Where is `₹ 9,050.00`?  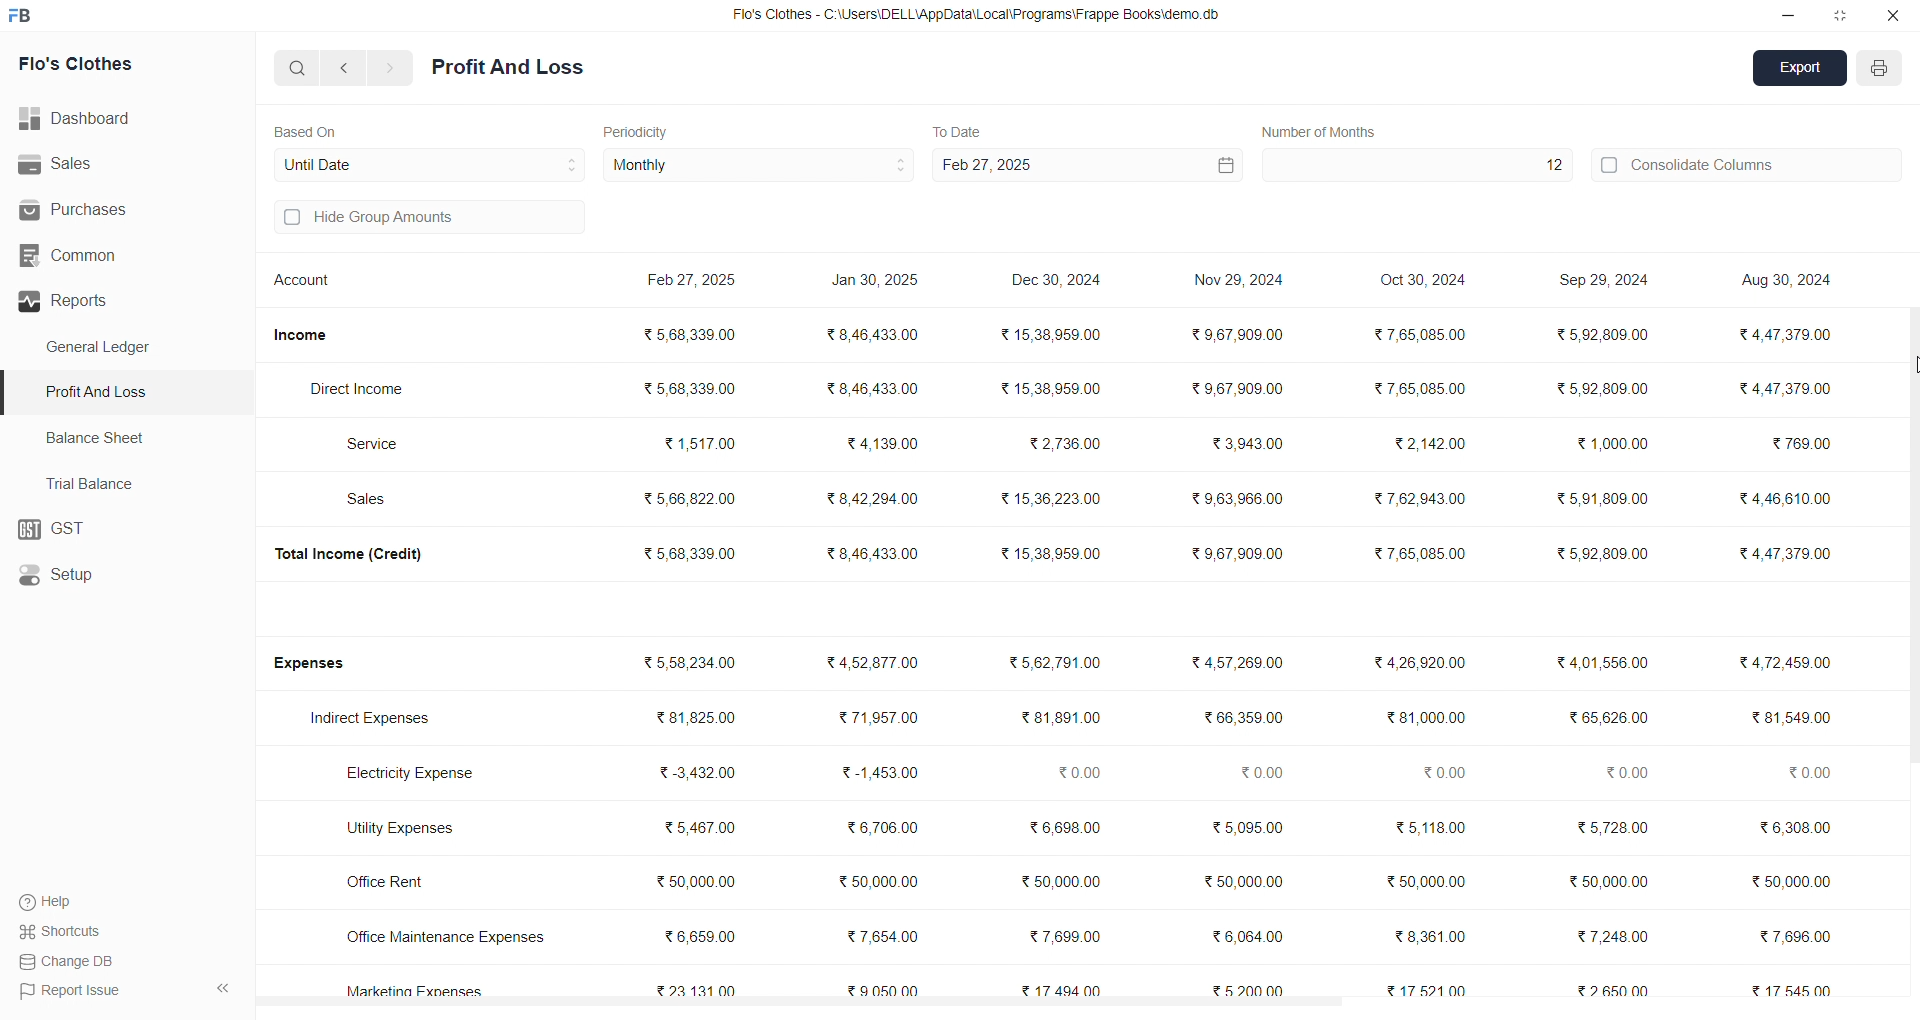
₹ 9,050.00 is located at coordinates (889, 995).